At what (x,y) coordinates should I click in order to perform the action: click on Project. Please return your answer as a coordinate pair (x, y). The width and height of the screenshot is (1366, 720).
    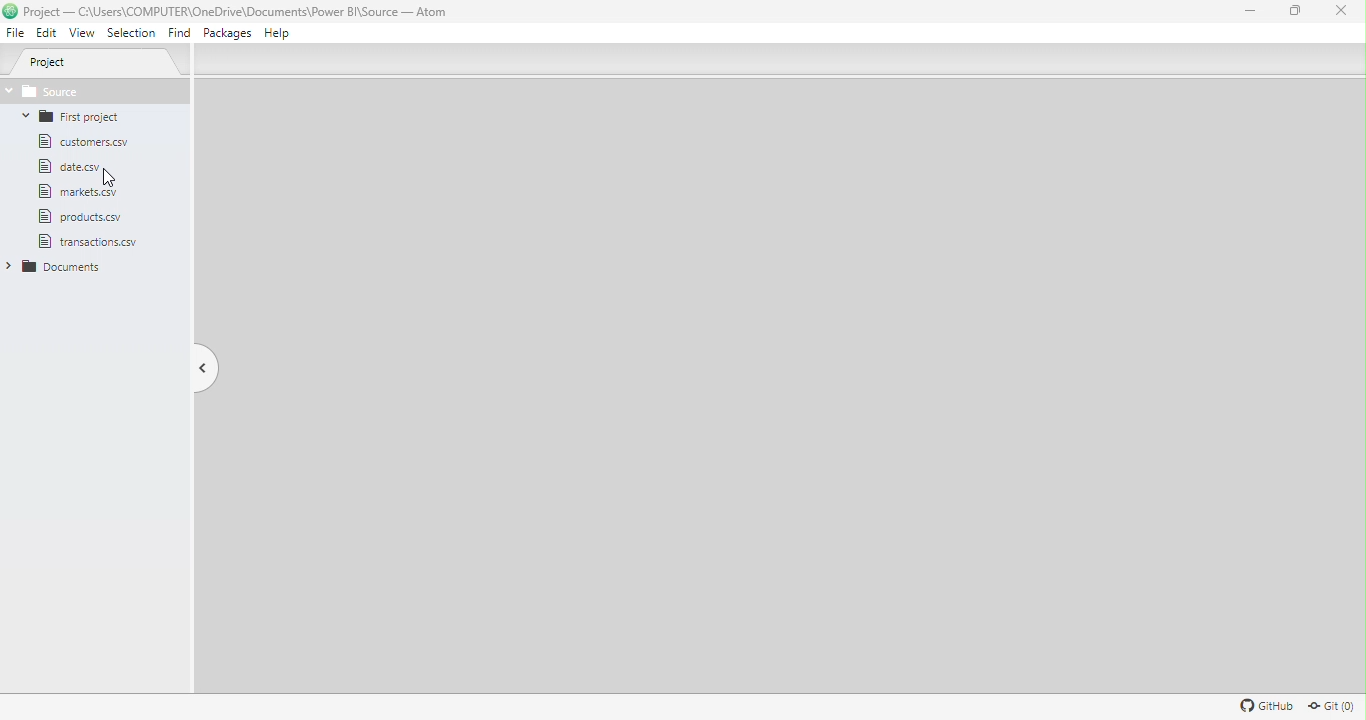
    Looking at the image, I should click on (102, 63).